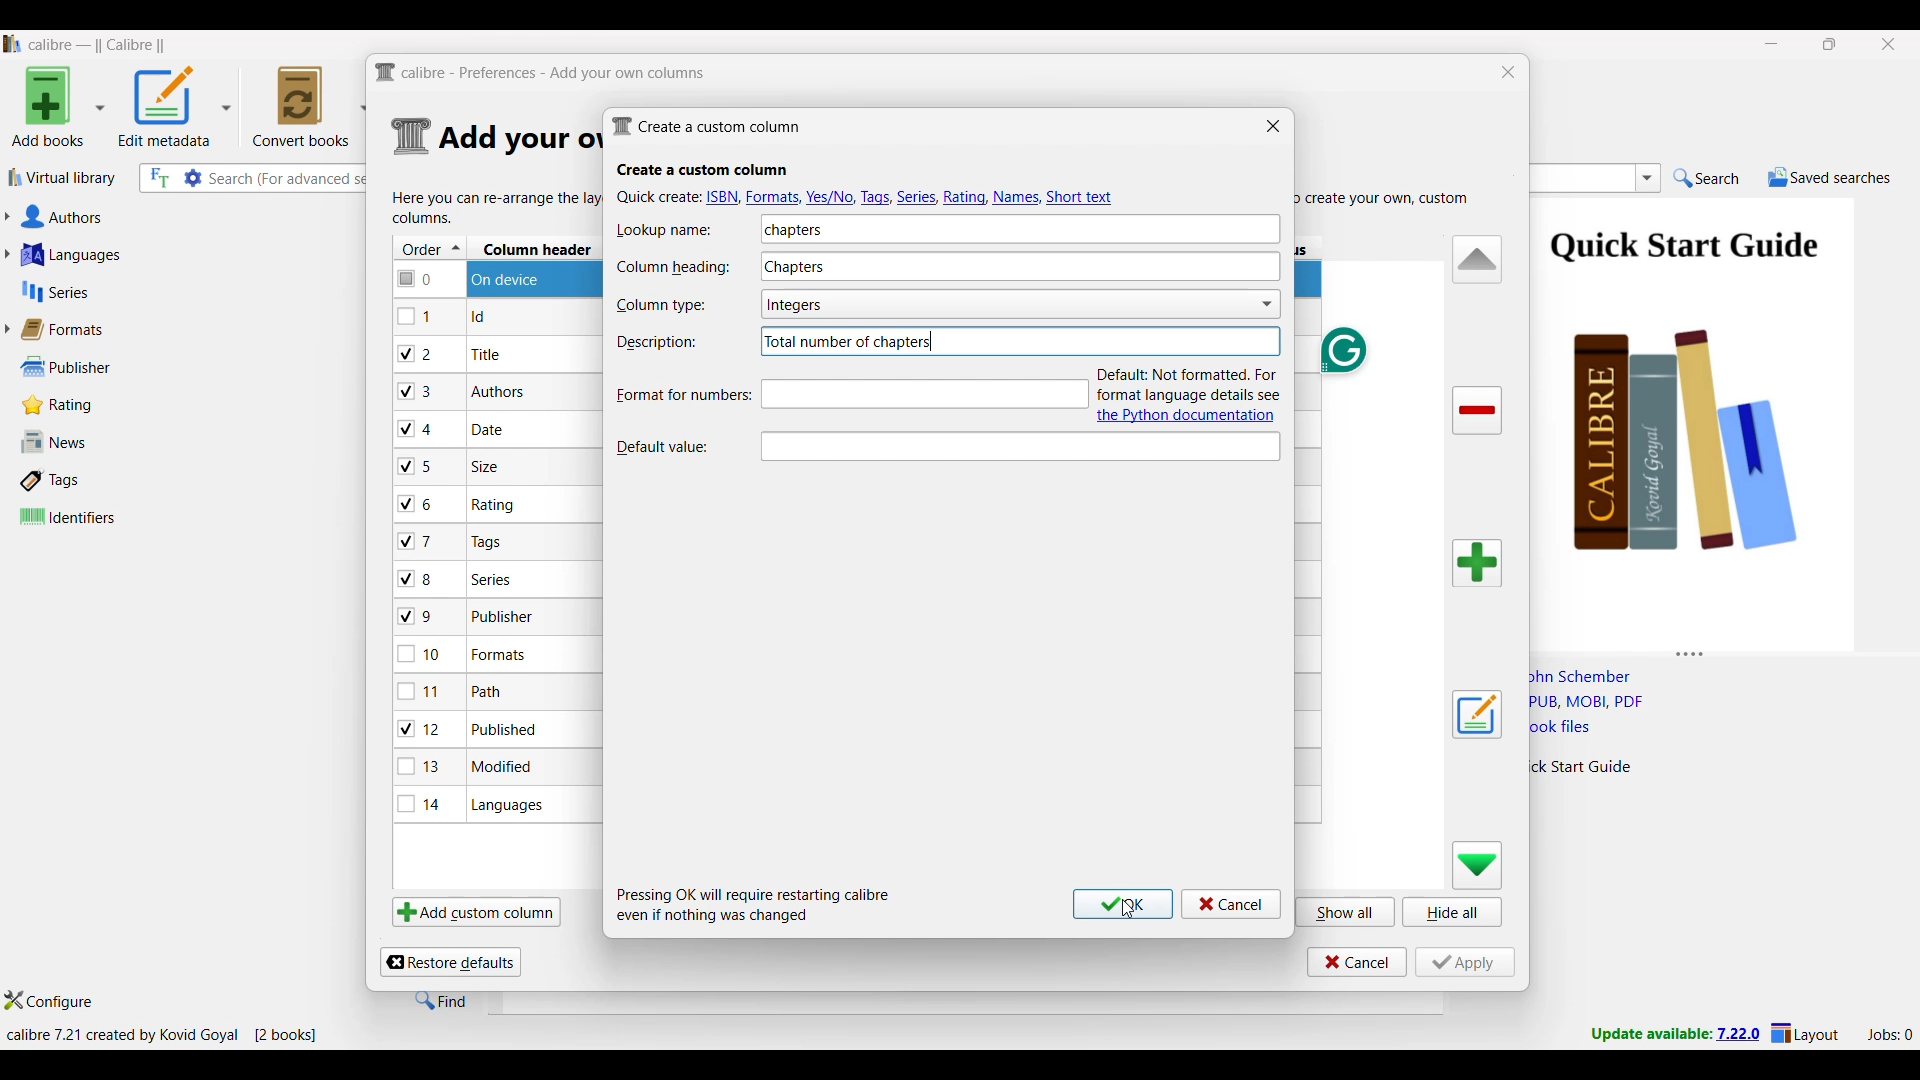 This screenshot has width=1920, height=1080. I want to click on Restore defaults, so click(450, 962).